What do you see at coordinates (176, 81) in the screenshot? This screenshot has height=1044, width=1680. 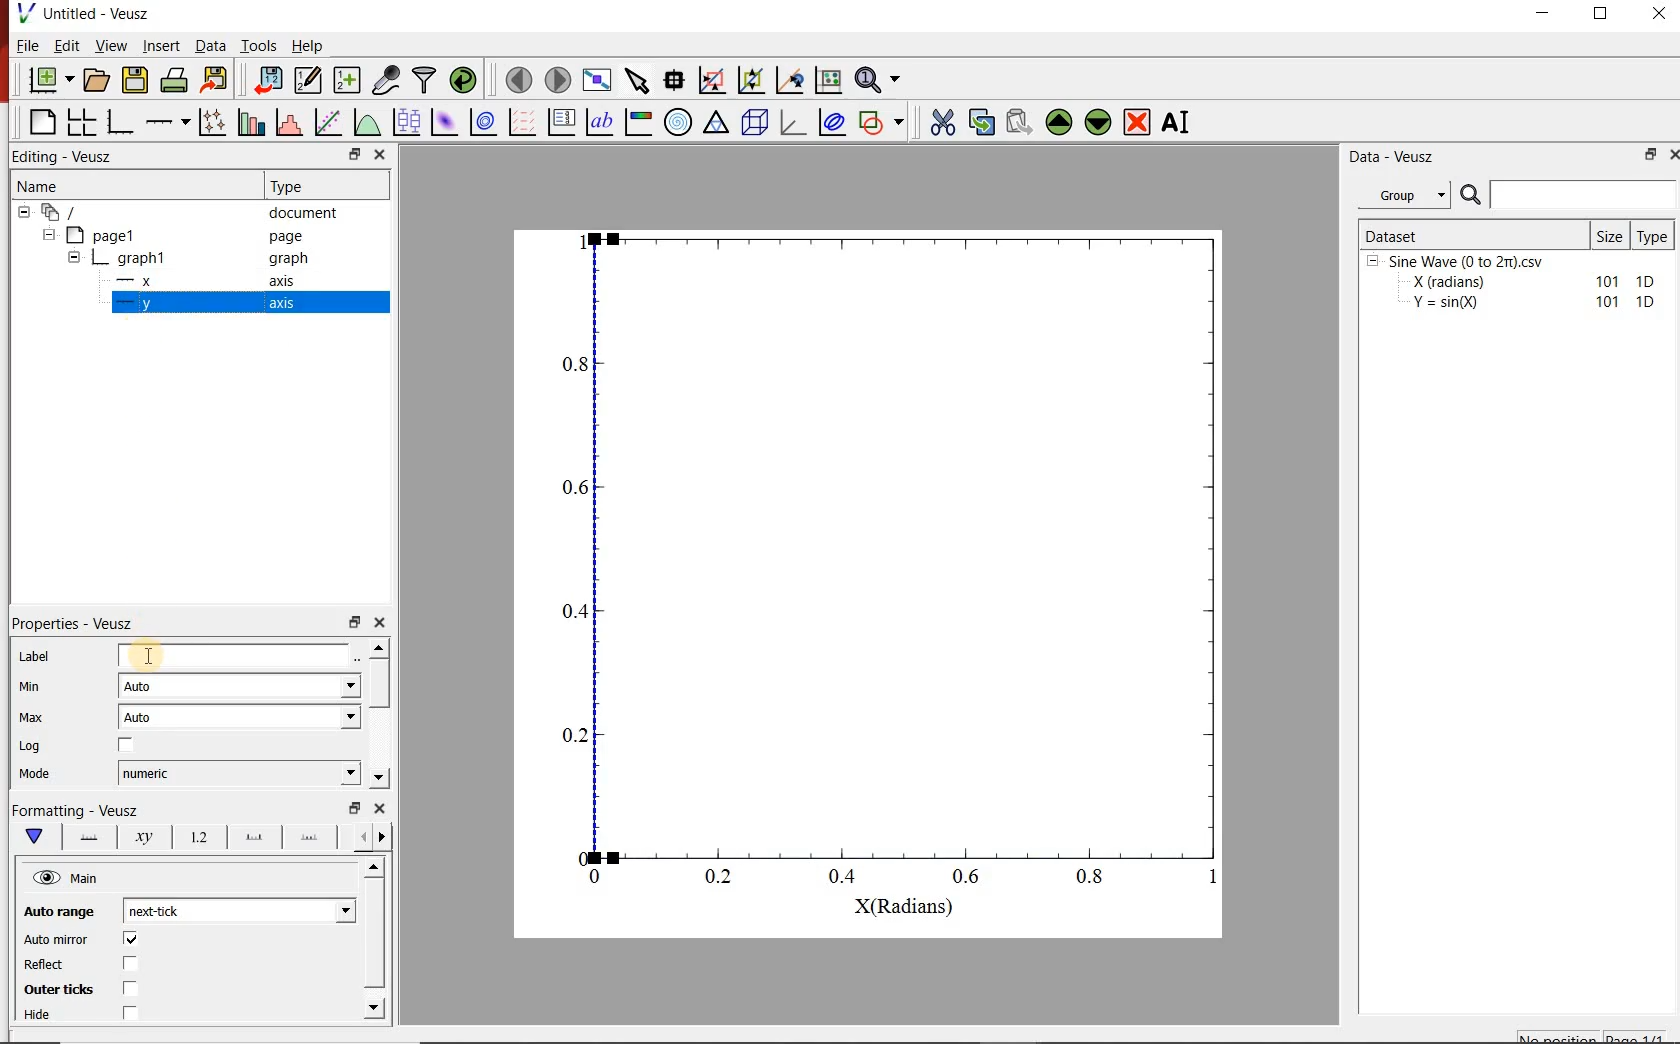 I see `print` at bounding box center [176, 81].